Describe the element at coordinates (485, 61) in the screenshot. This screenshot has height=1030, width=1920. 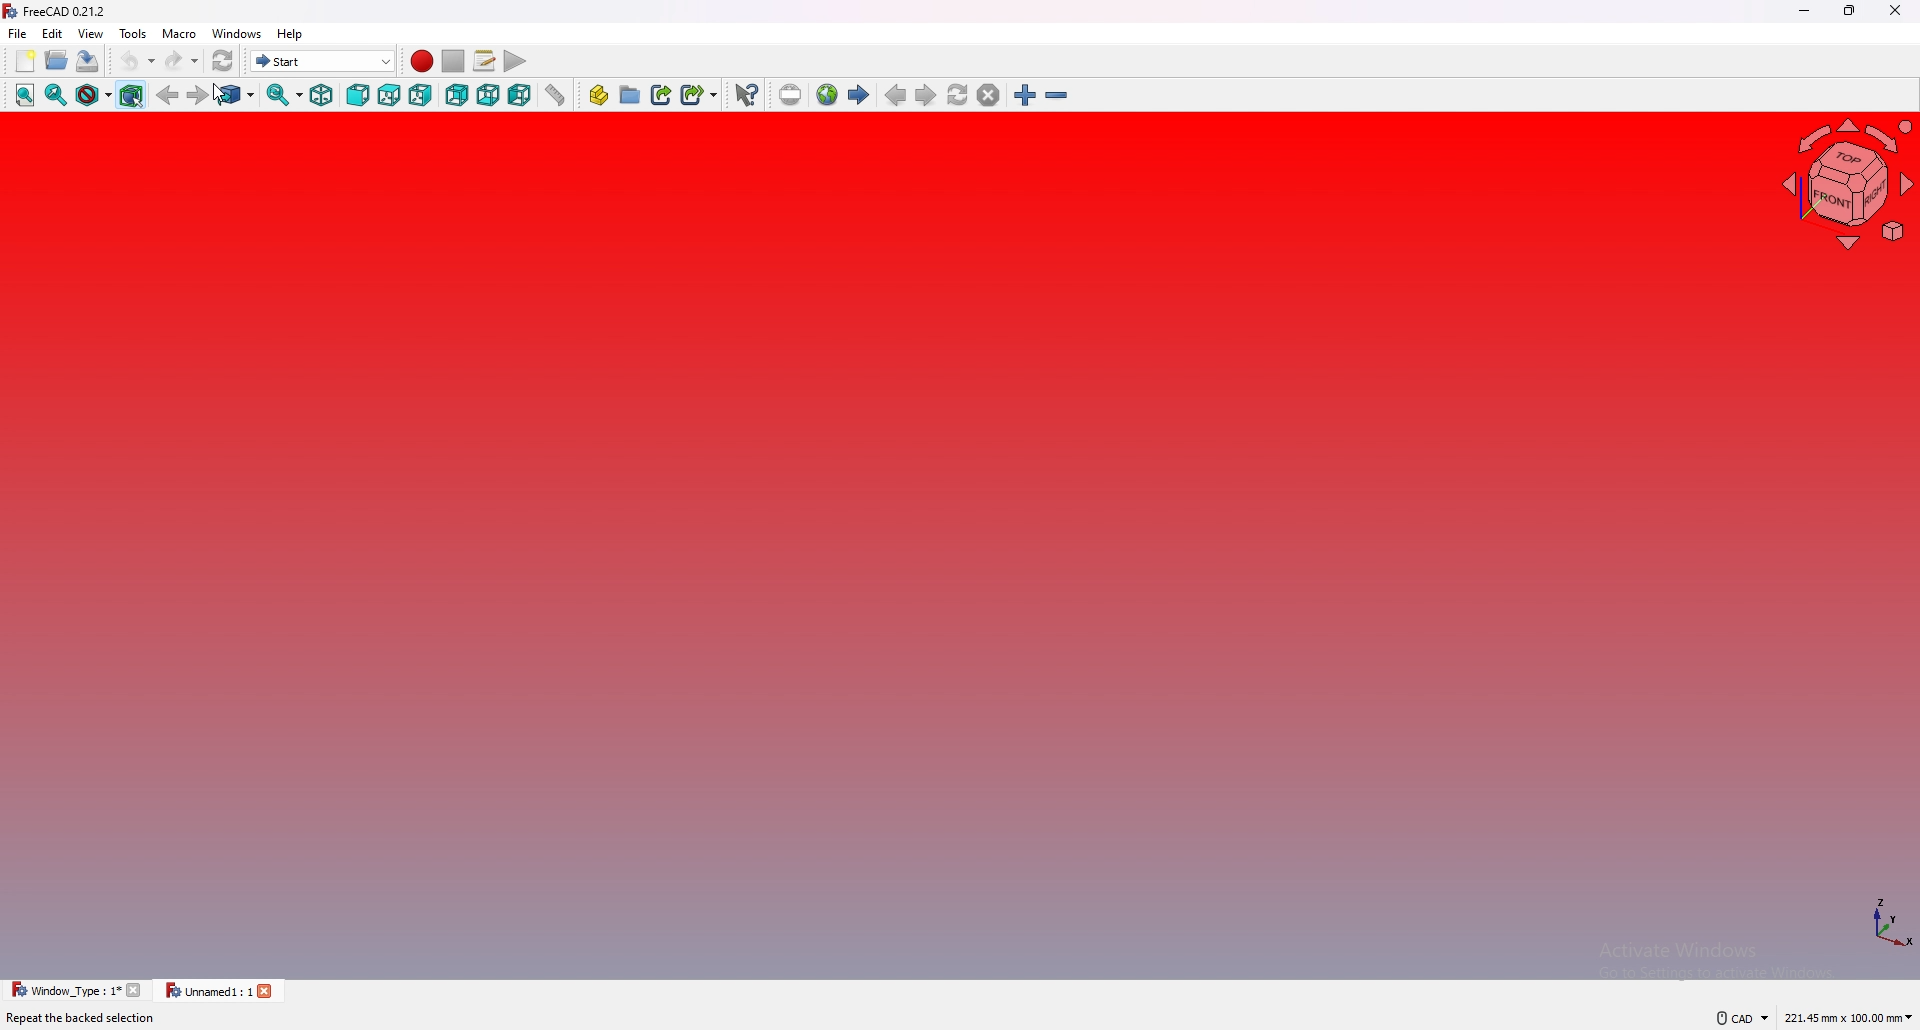
I see `macros` at that location.